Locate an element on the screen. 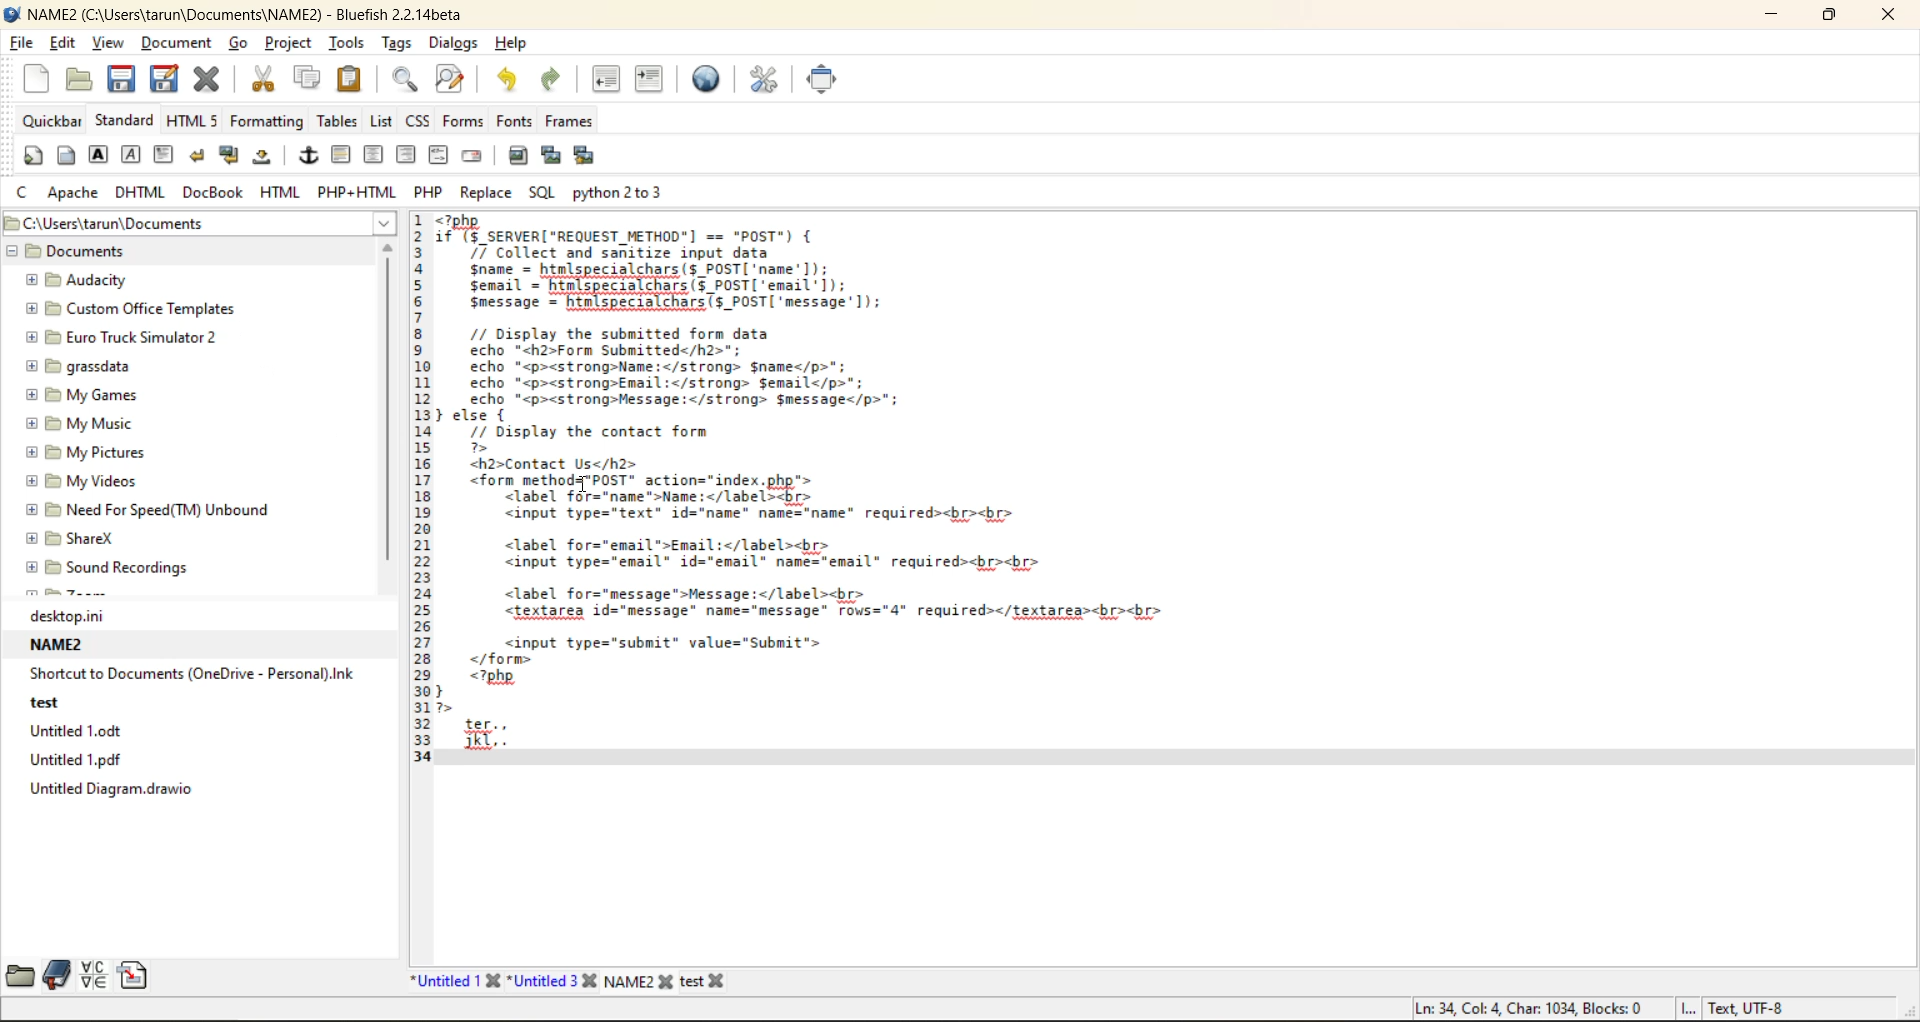 The image size is (1920, 1022). strong is located at coordinates (100, 155).